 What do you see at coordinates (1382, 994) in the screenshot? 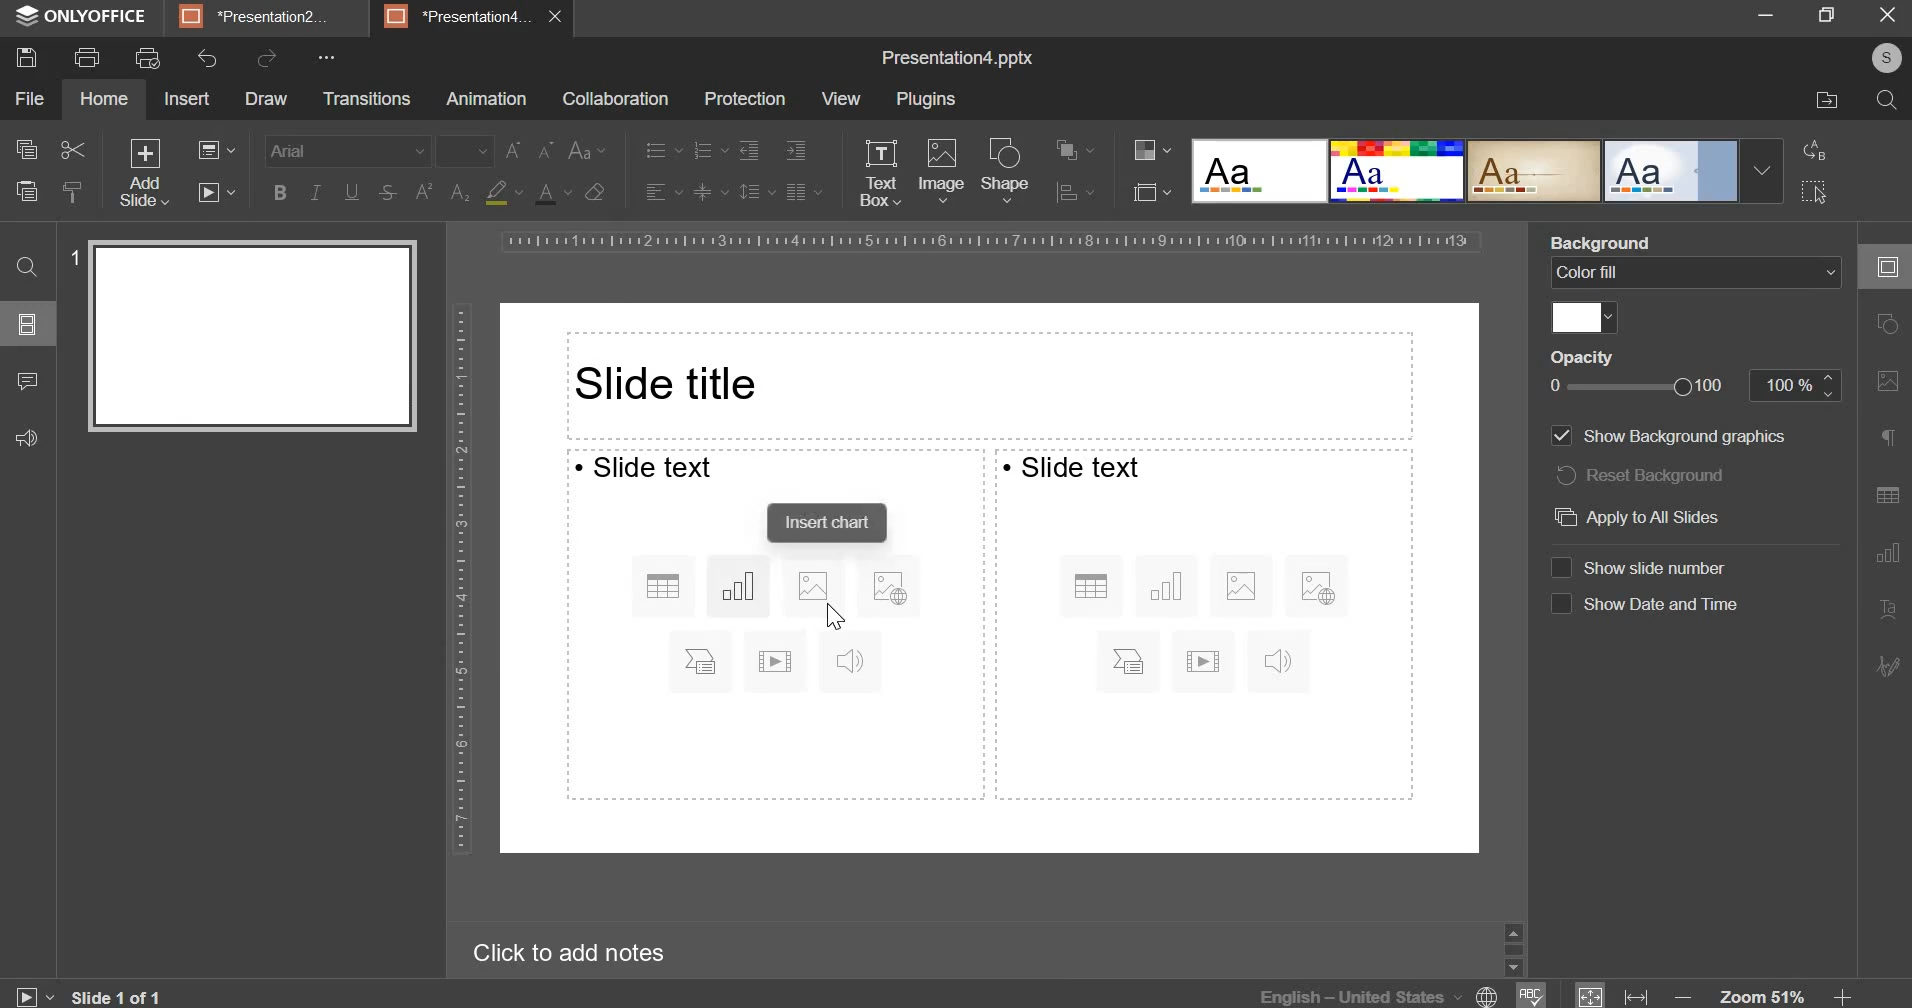
I see `language` at bounding box center [1382, 994].